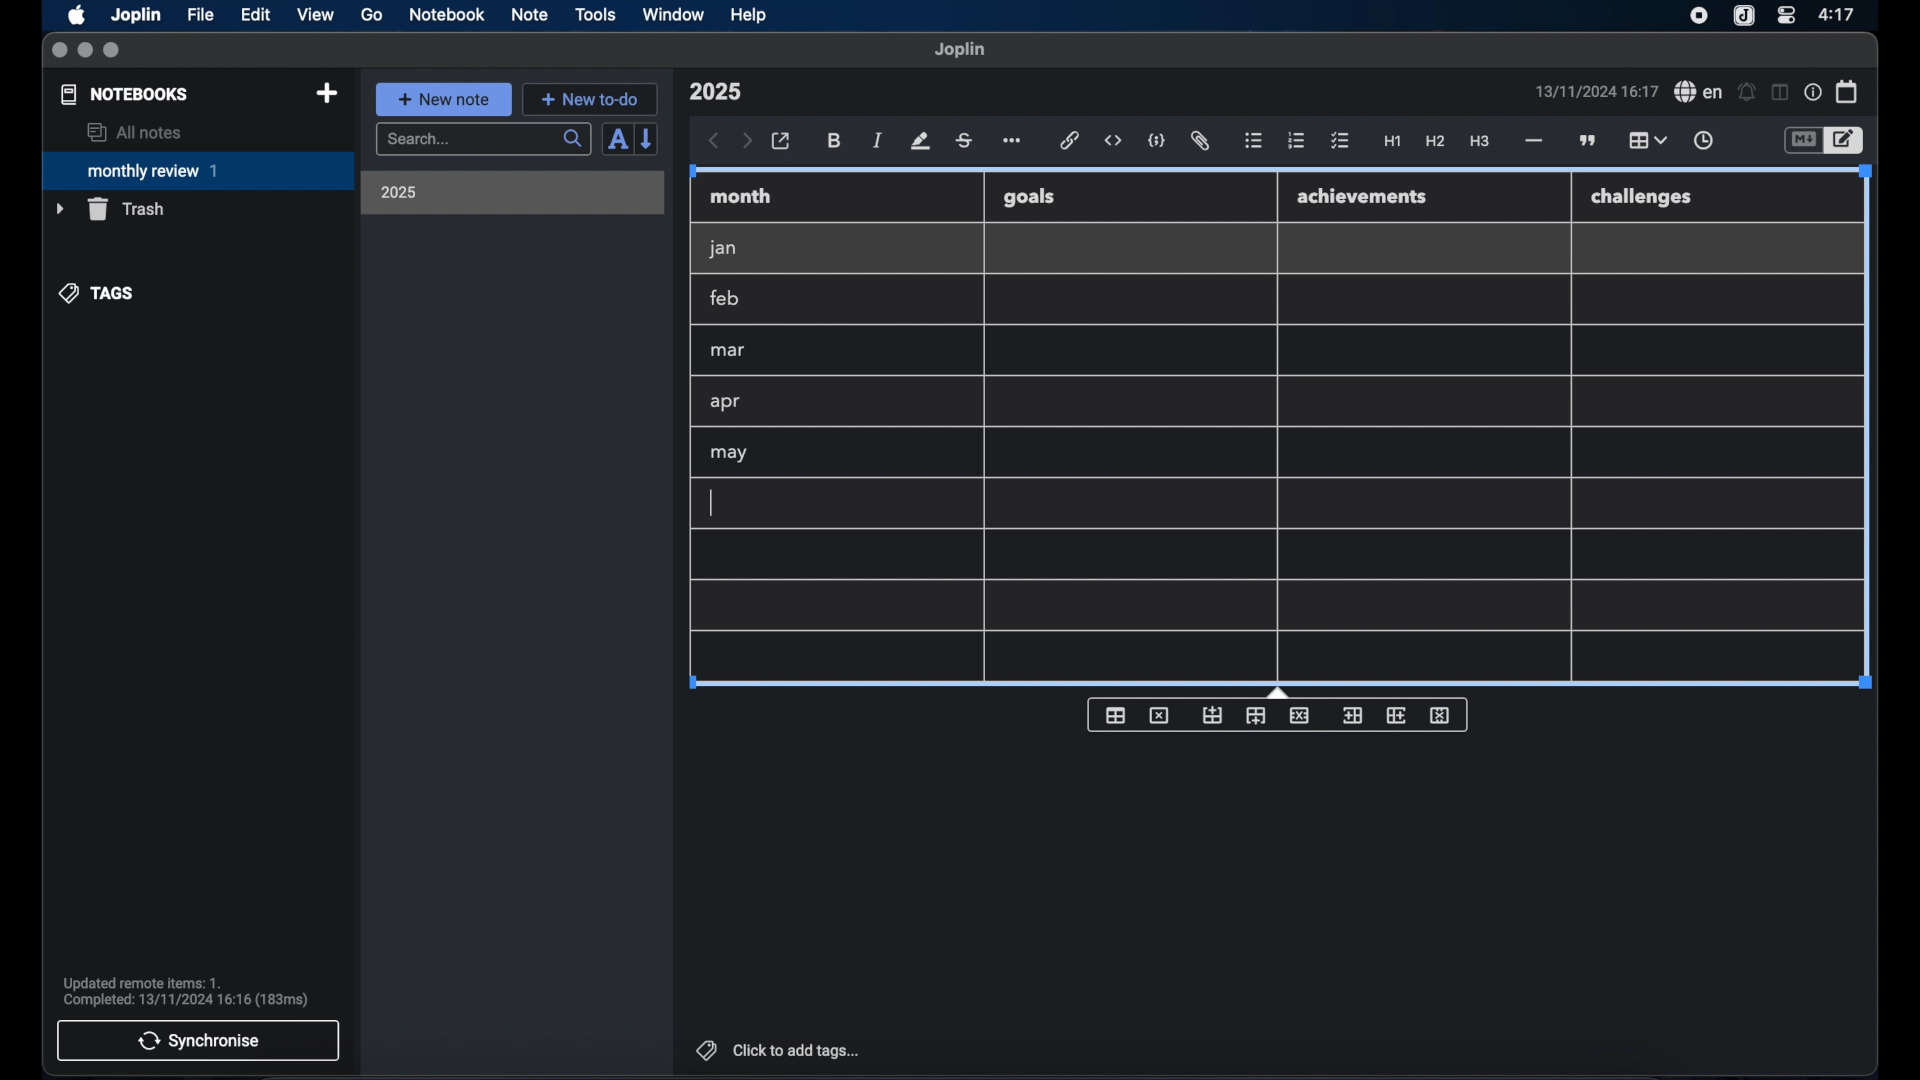 This screenshot has height=1080, width=1920. What do you see at coordinates (1029, 196) in the screenshot?
I see `goals` at bounding box center [1029, 196].